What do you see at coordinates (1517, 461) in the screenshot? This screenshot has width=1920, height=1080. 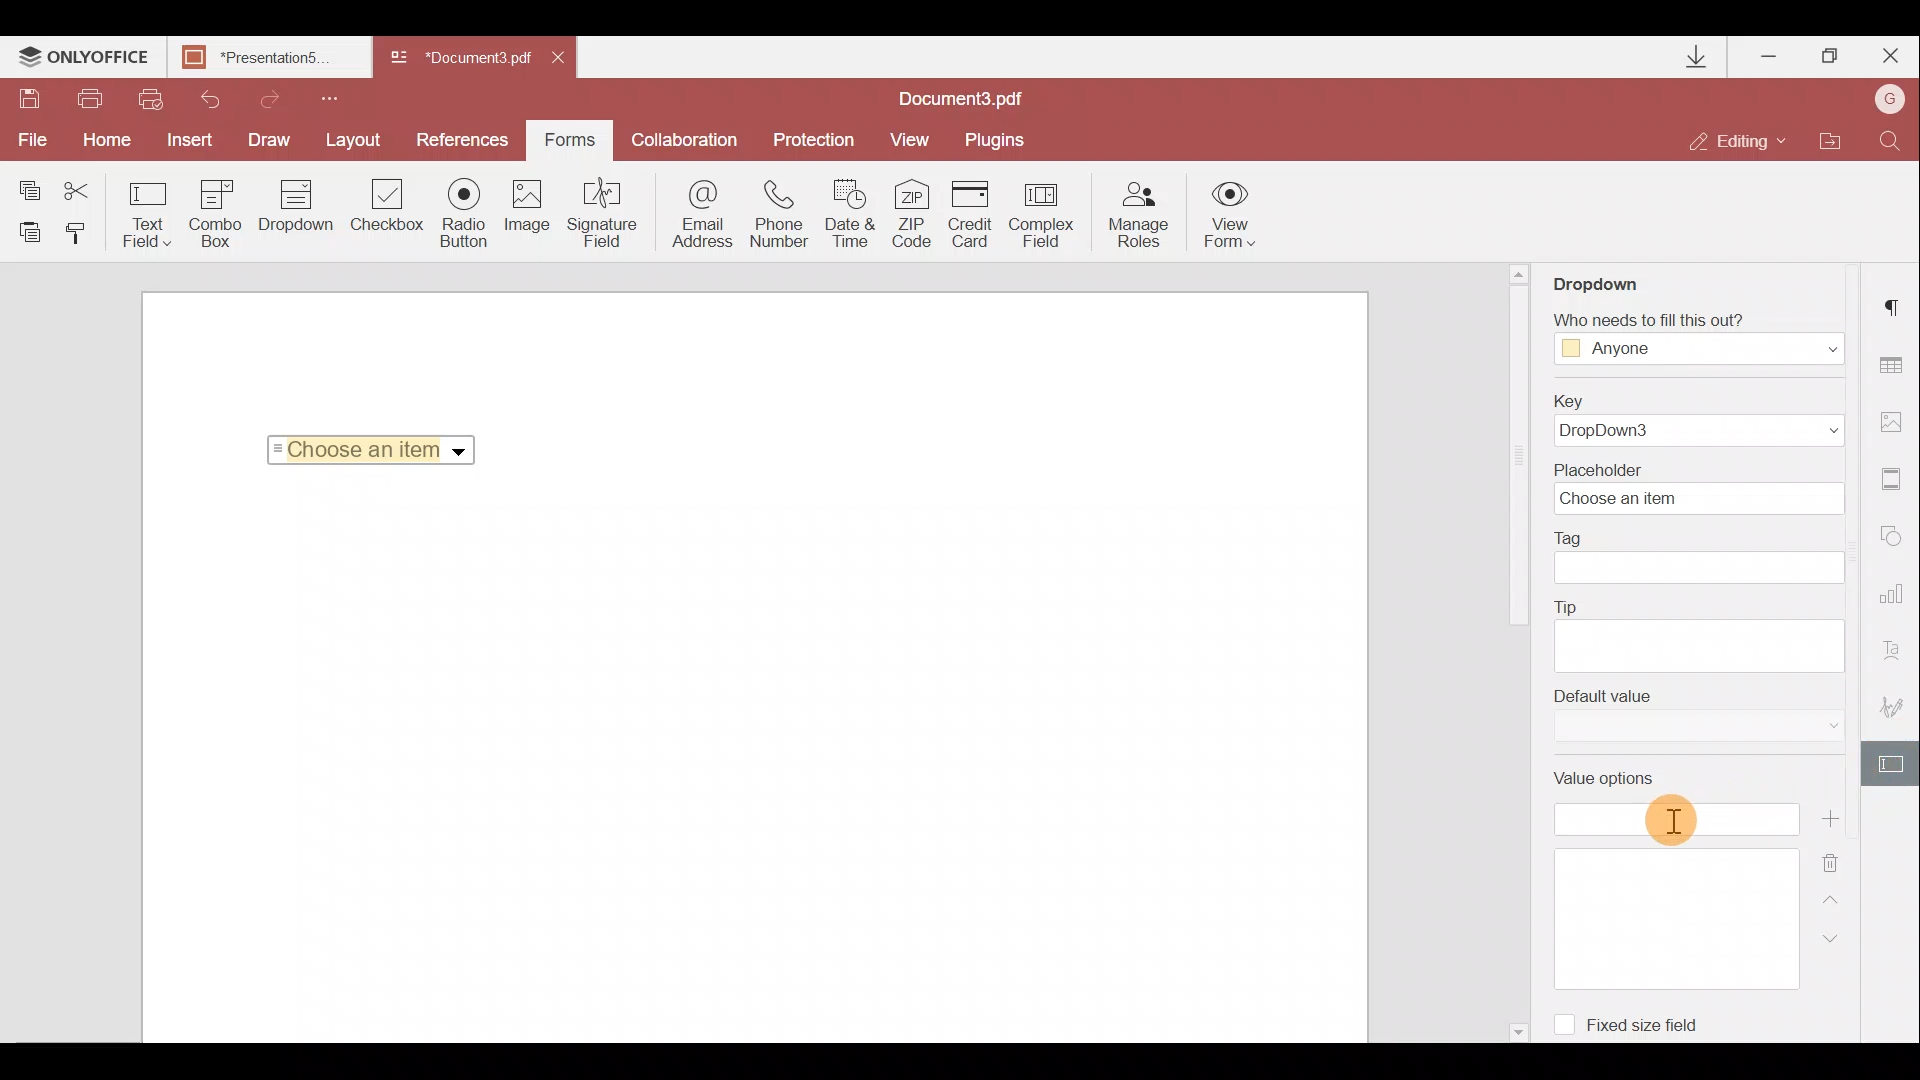 I see `Scroll bar` at bounding box center [1517, 461].